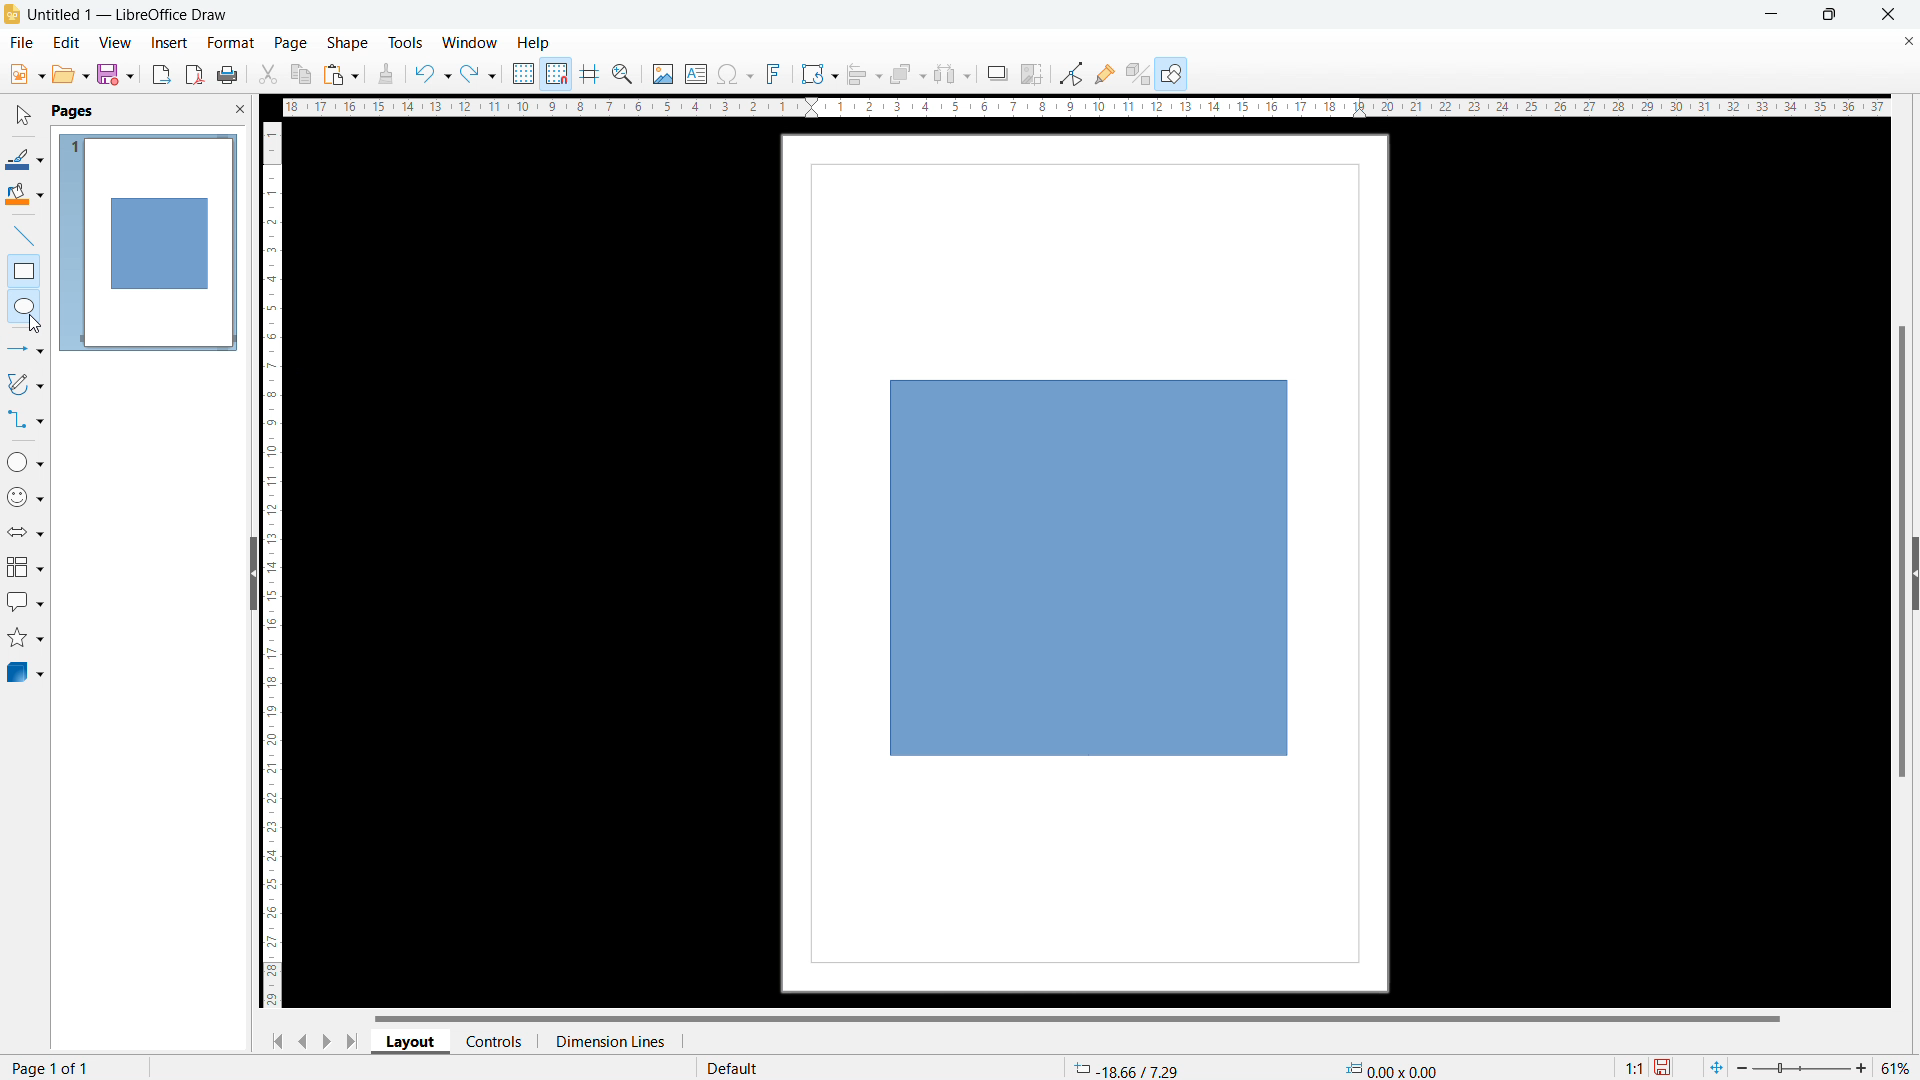 The width and height of the screenshot is (1920, 1080). I want to click on vertical scrollbar, so click(1903, 554).